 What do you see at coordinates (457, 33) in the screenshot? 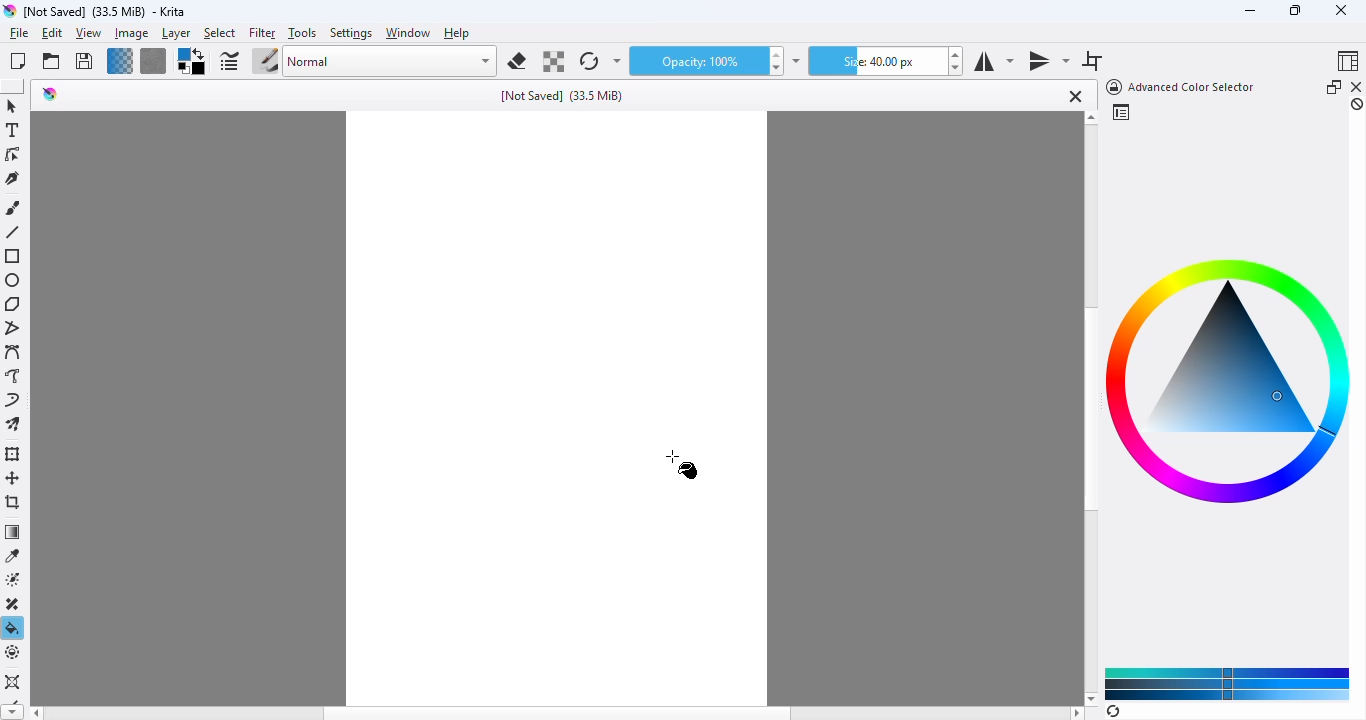
I see `help` at bounding box center [457, 33].